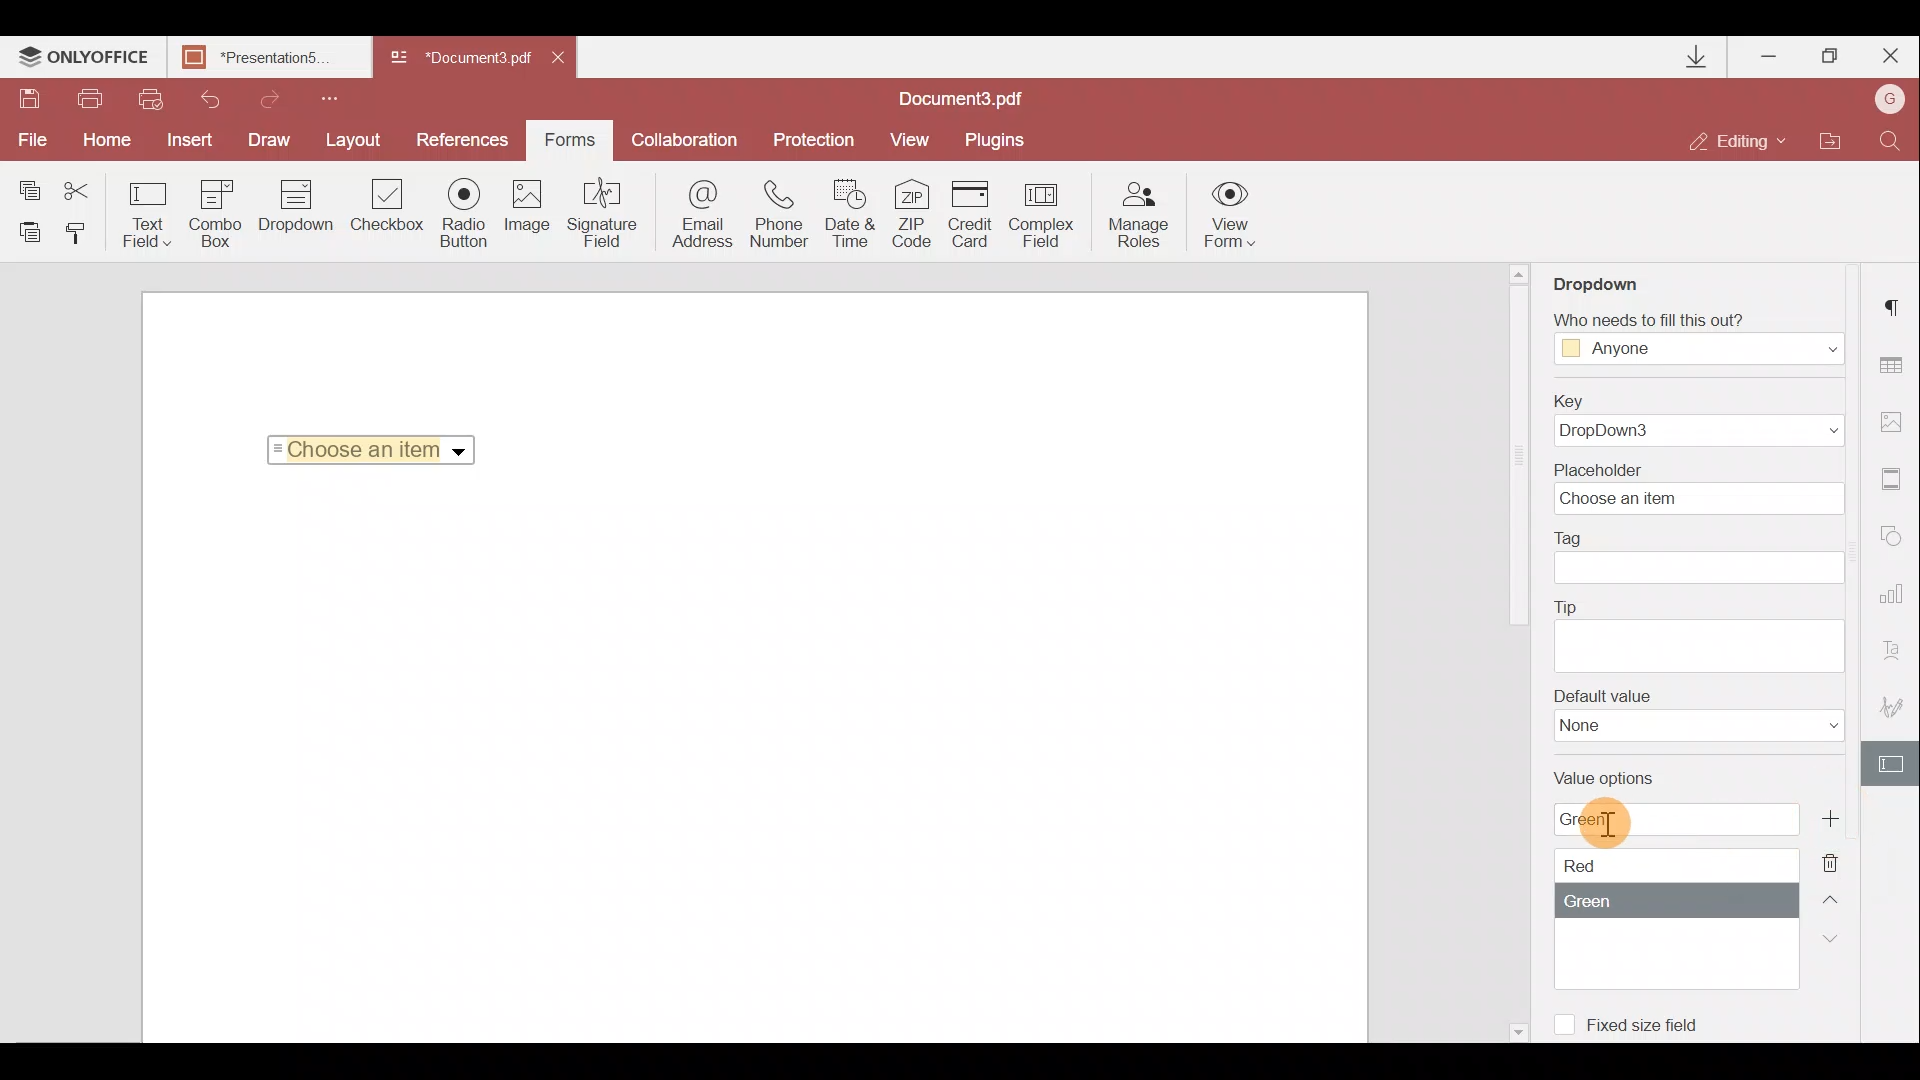 Image resolution: width=1920 pixels, height=1080 pixels. Describe the element at coordinates (96, 99) in the screenshot. I see `Print file` at that location.